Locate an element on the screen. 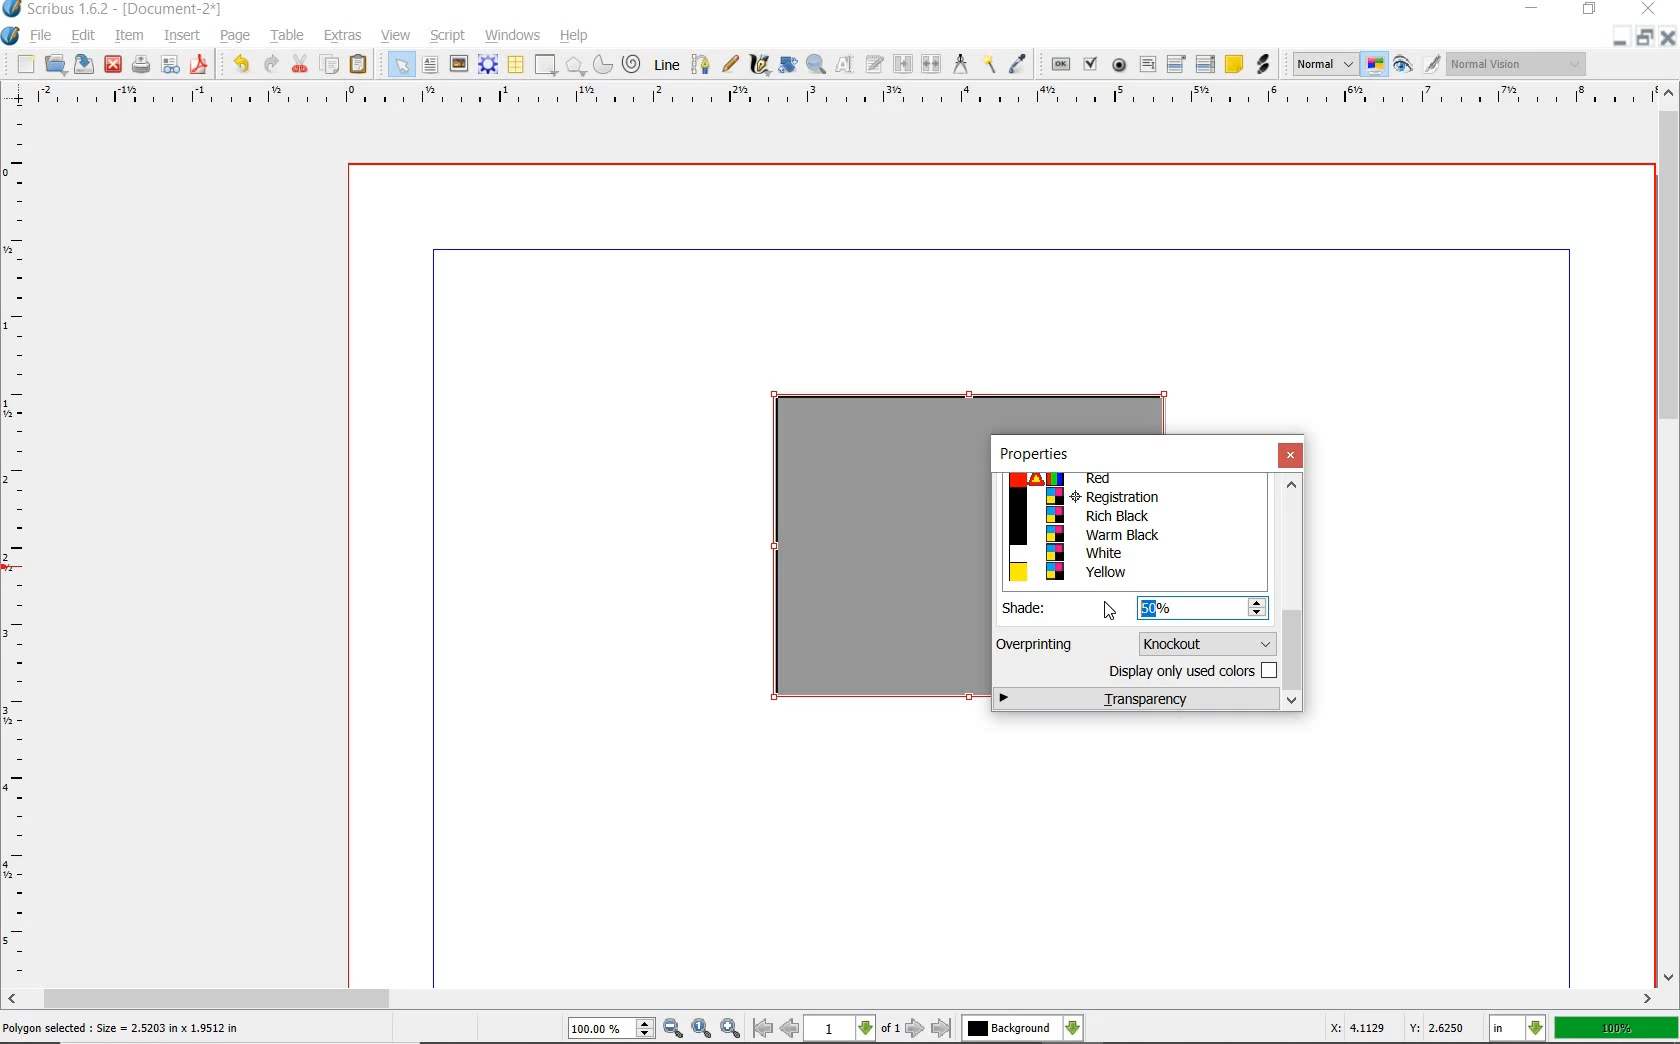 This screenshot has width=1680, height=1044. text annotation is located at coordinates (1234, 64).